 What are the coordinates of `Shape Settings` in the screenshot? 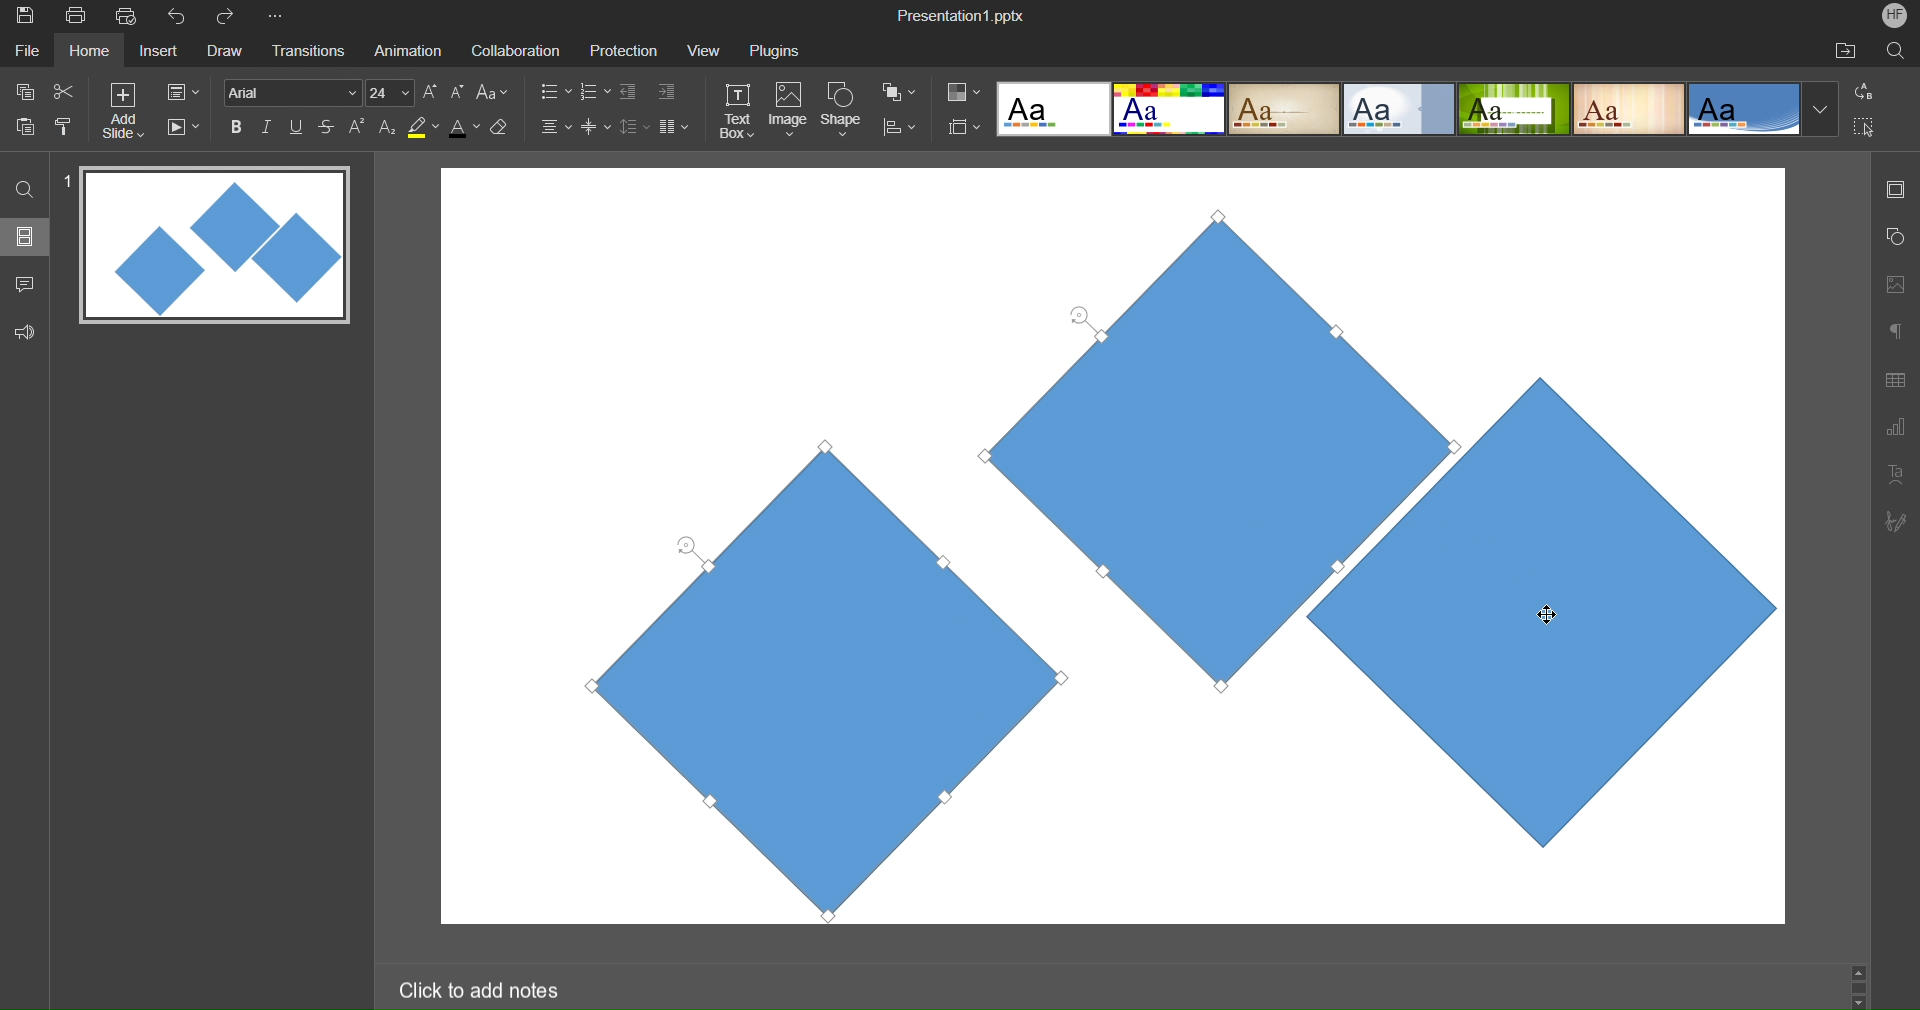 It's located at (1895, 238).